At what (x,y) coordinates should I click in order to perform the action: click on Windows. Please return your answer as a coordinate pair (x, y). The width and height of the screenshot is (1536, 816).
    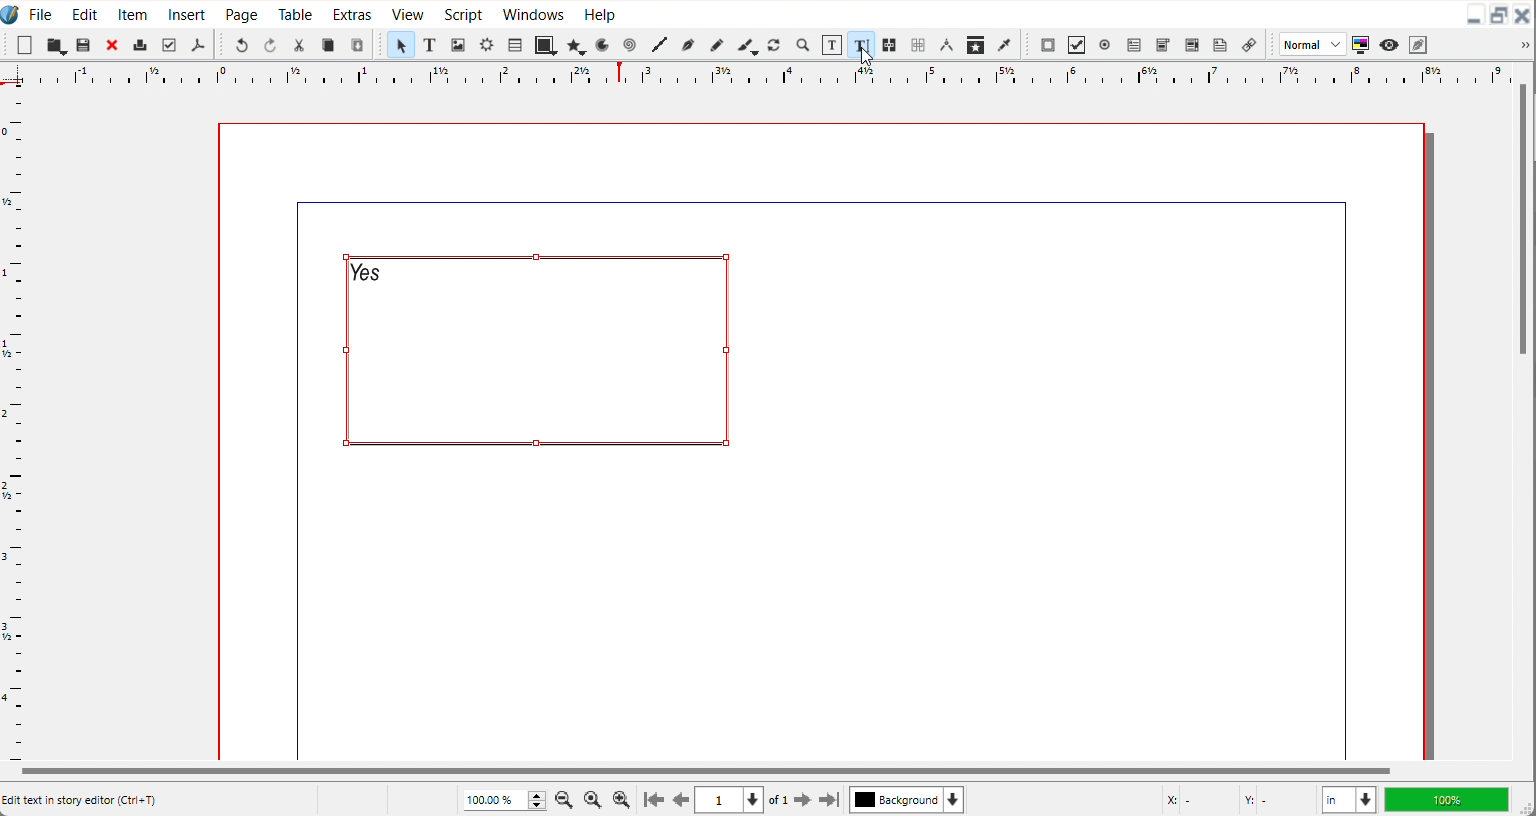
    Looking at the image, I should click on (533, 12).